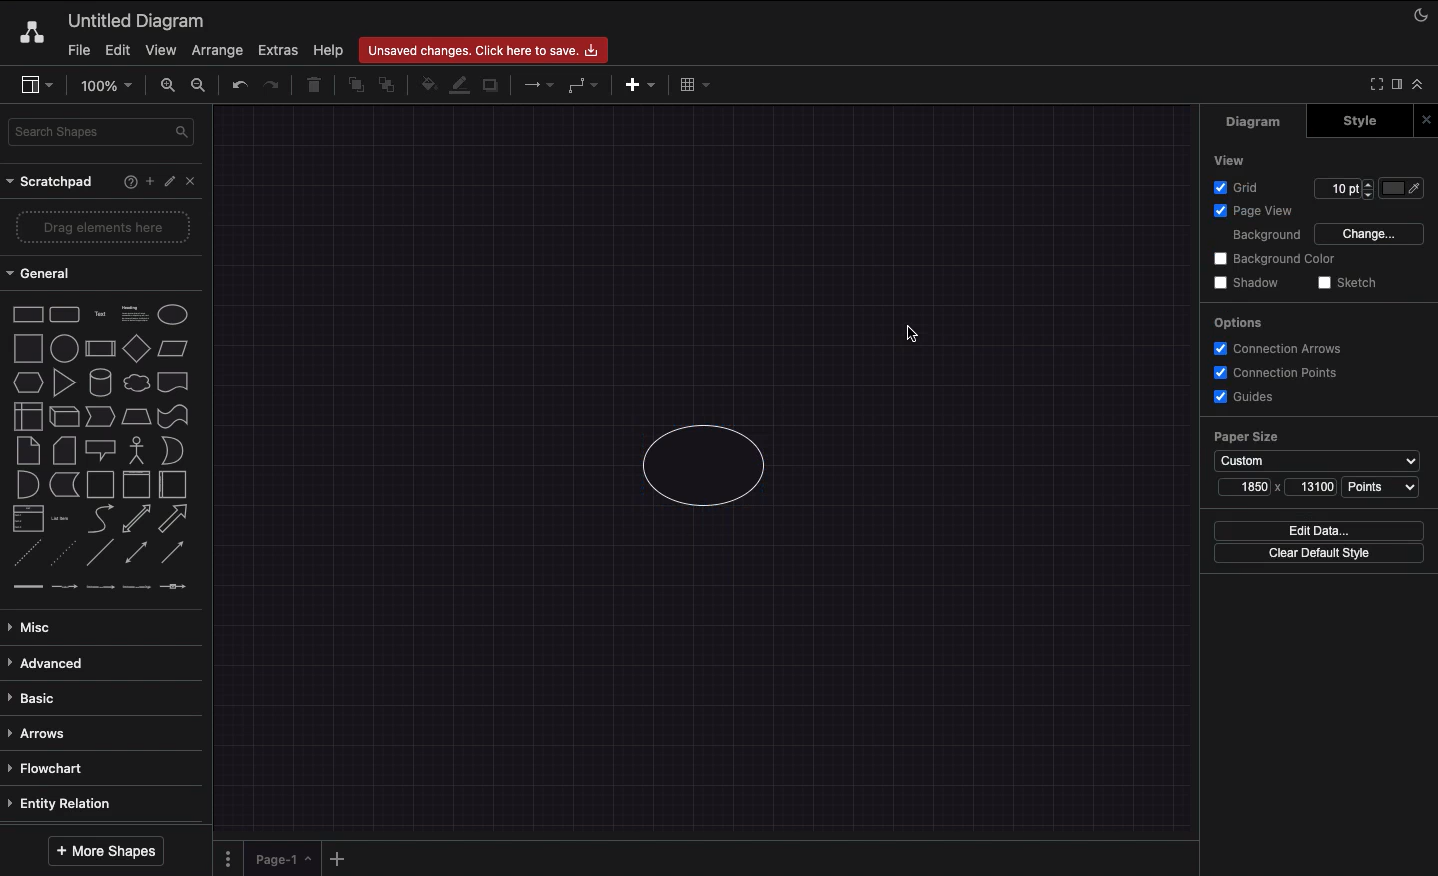  Describe the element at coordinates (64, 450) in the screenshot. I see `Card` at that location.